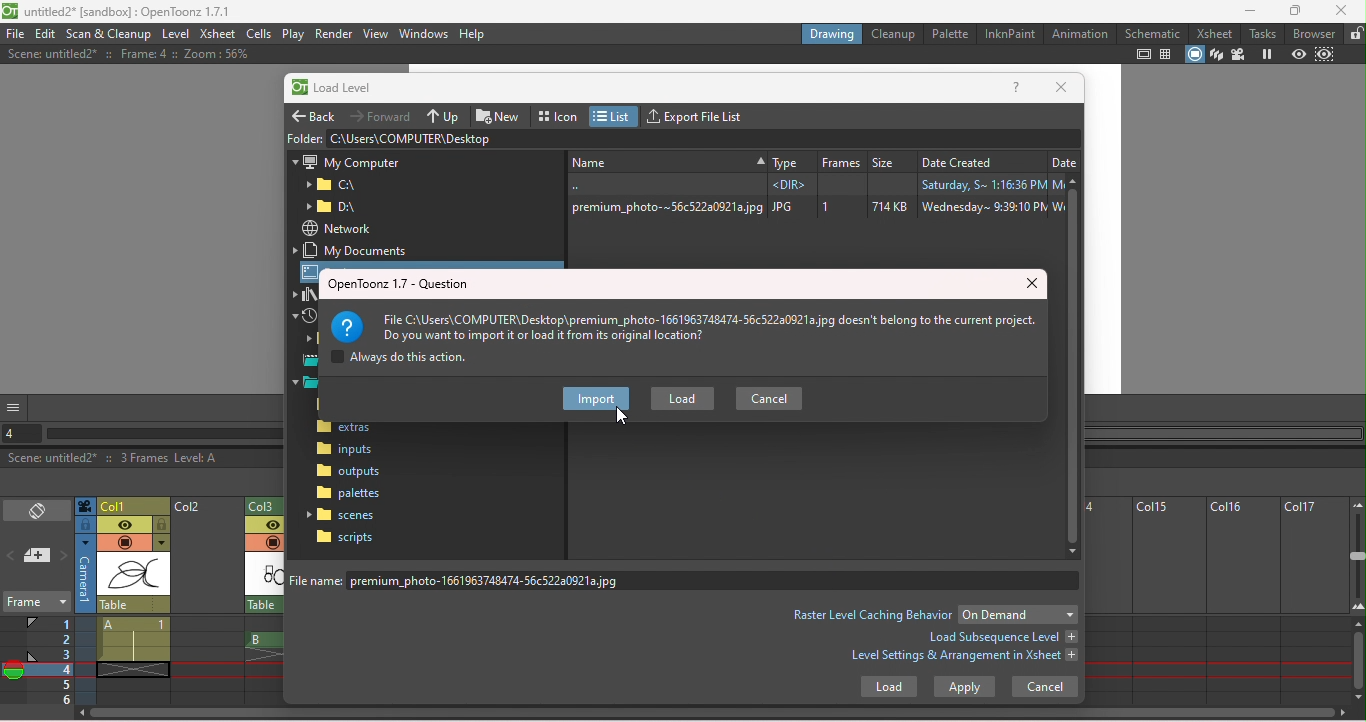 This screenshot has height=722, width=1366. What do you see at coordinates (811, 184) in the screenshot?
I see `<DIR> Saturday, S~ 1:16:36 PM` at bounding box center [811, 184].